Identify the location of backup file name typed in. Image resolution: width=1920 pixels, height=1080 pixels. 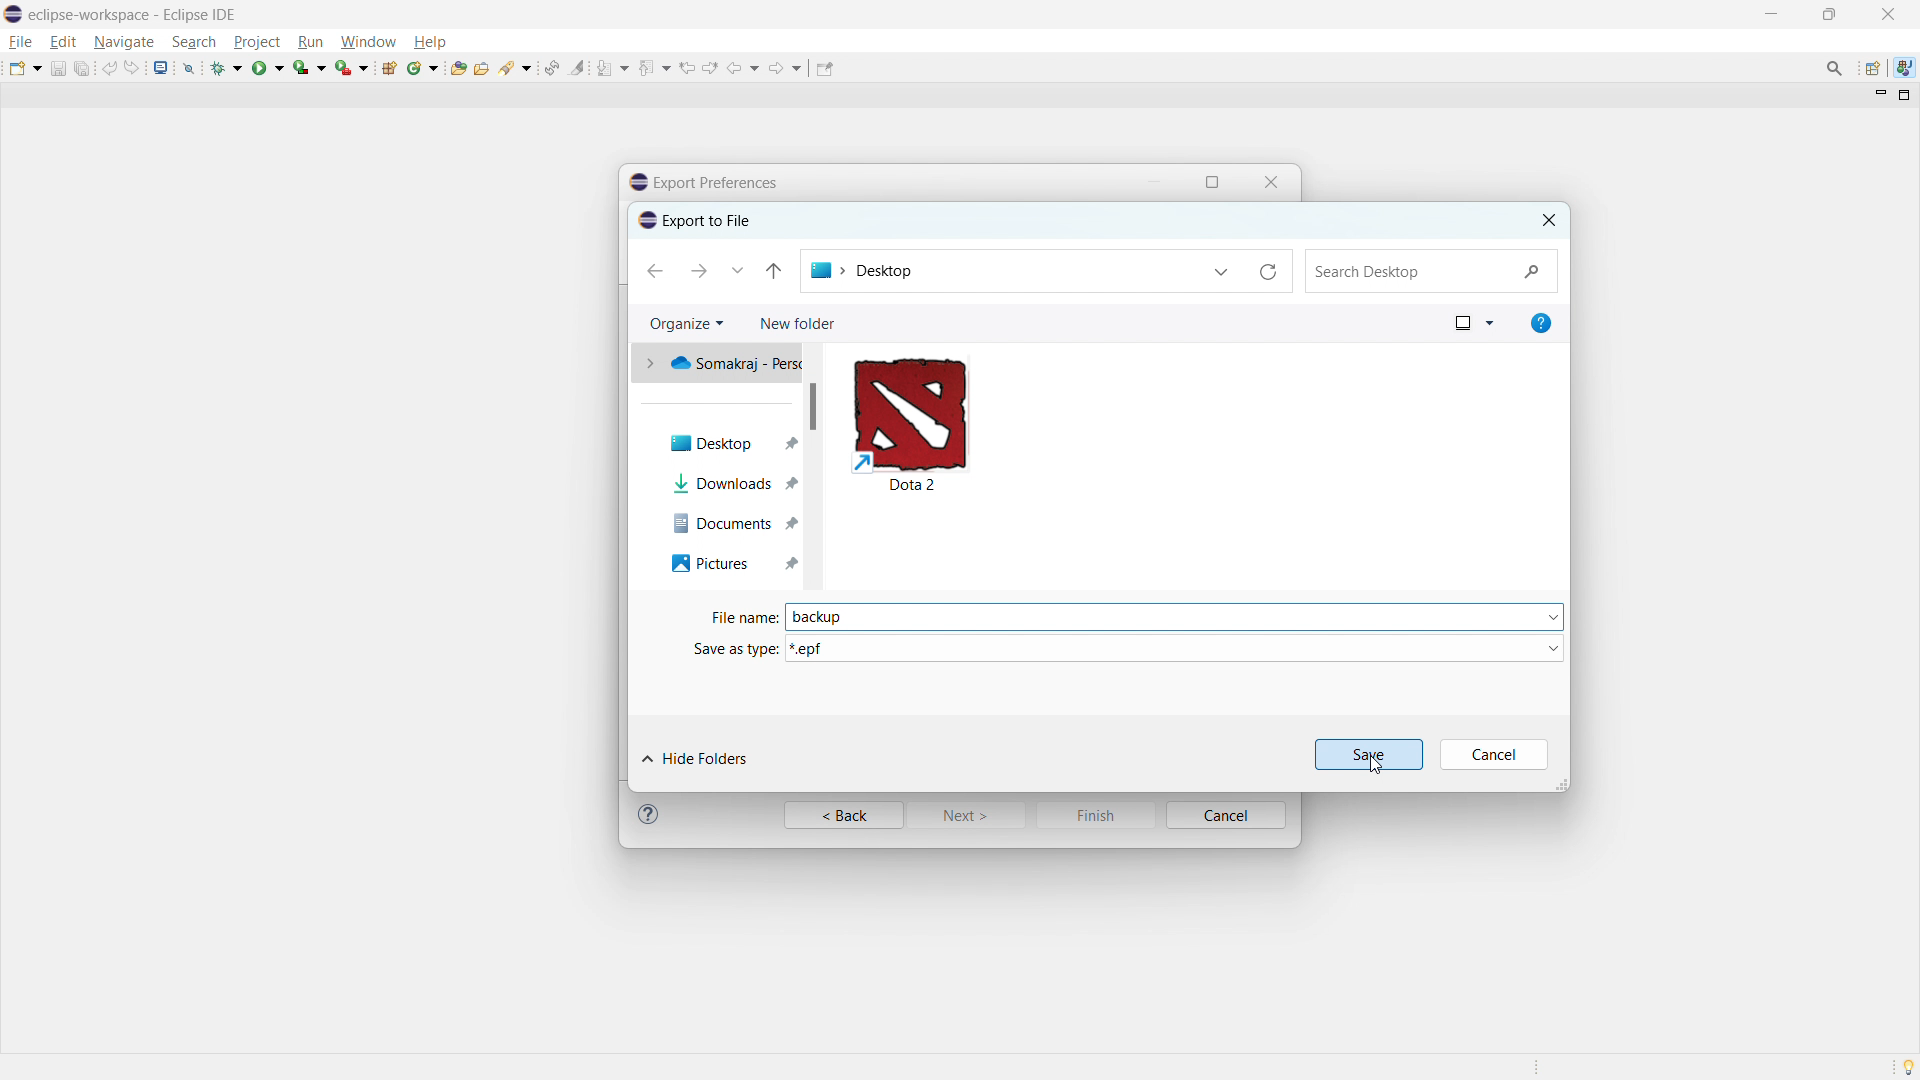
(832, 617).